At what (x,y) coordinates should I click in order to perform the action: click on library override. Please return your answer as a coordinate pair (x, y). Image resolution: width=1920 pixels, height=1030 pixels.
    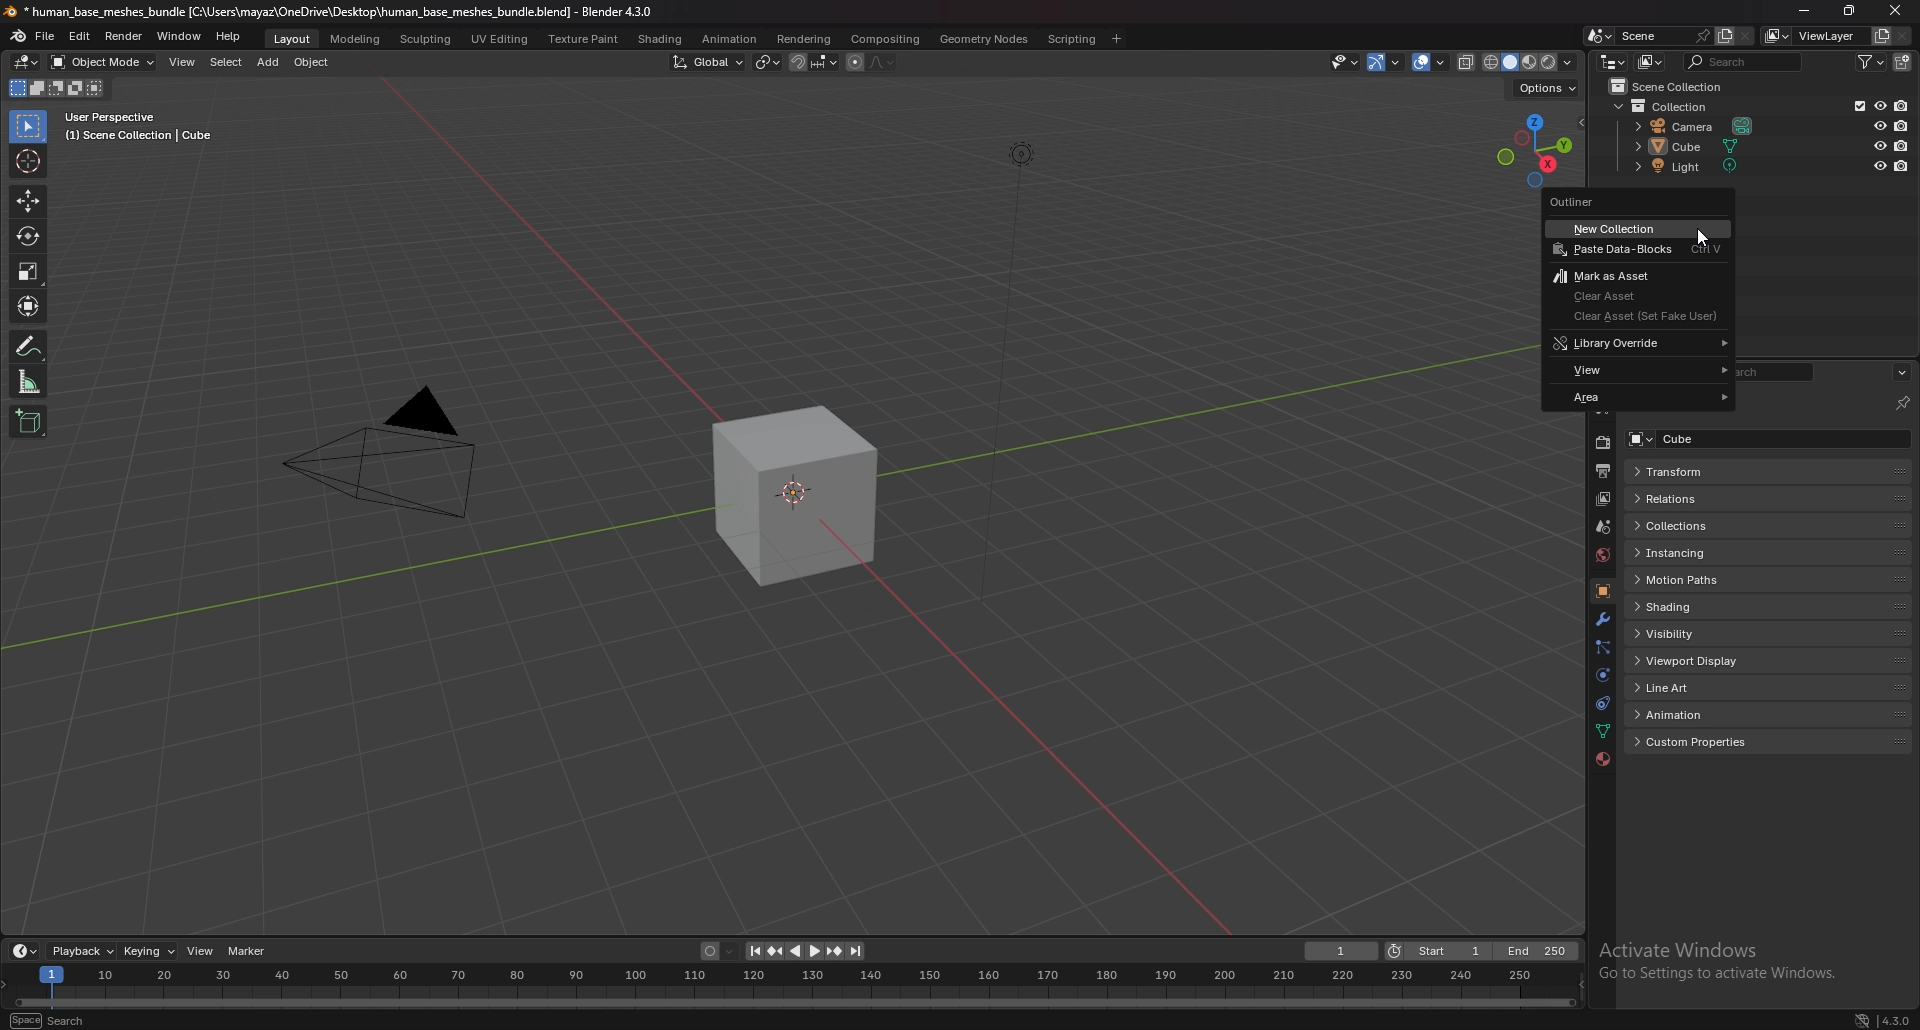
    Looking at the image, I should click on (1640, 343).